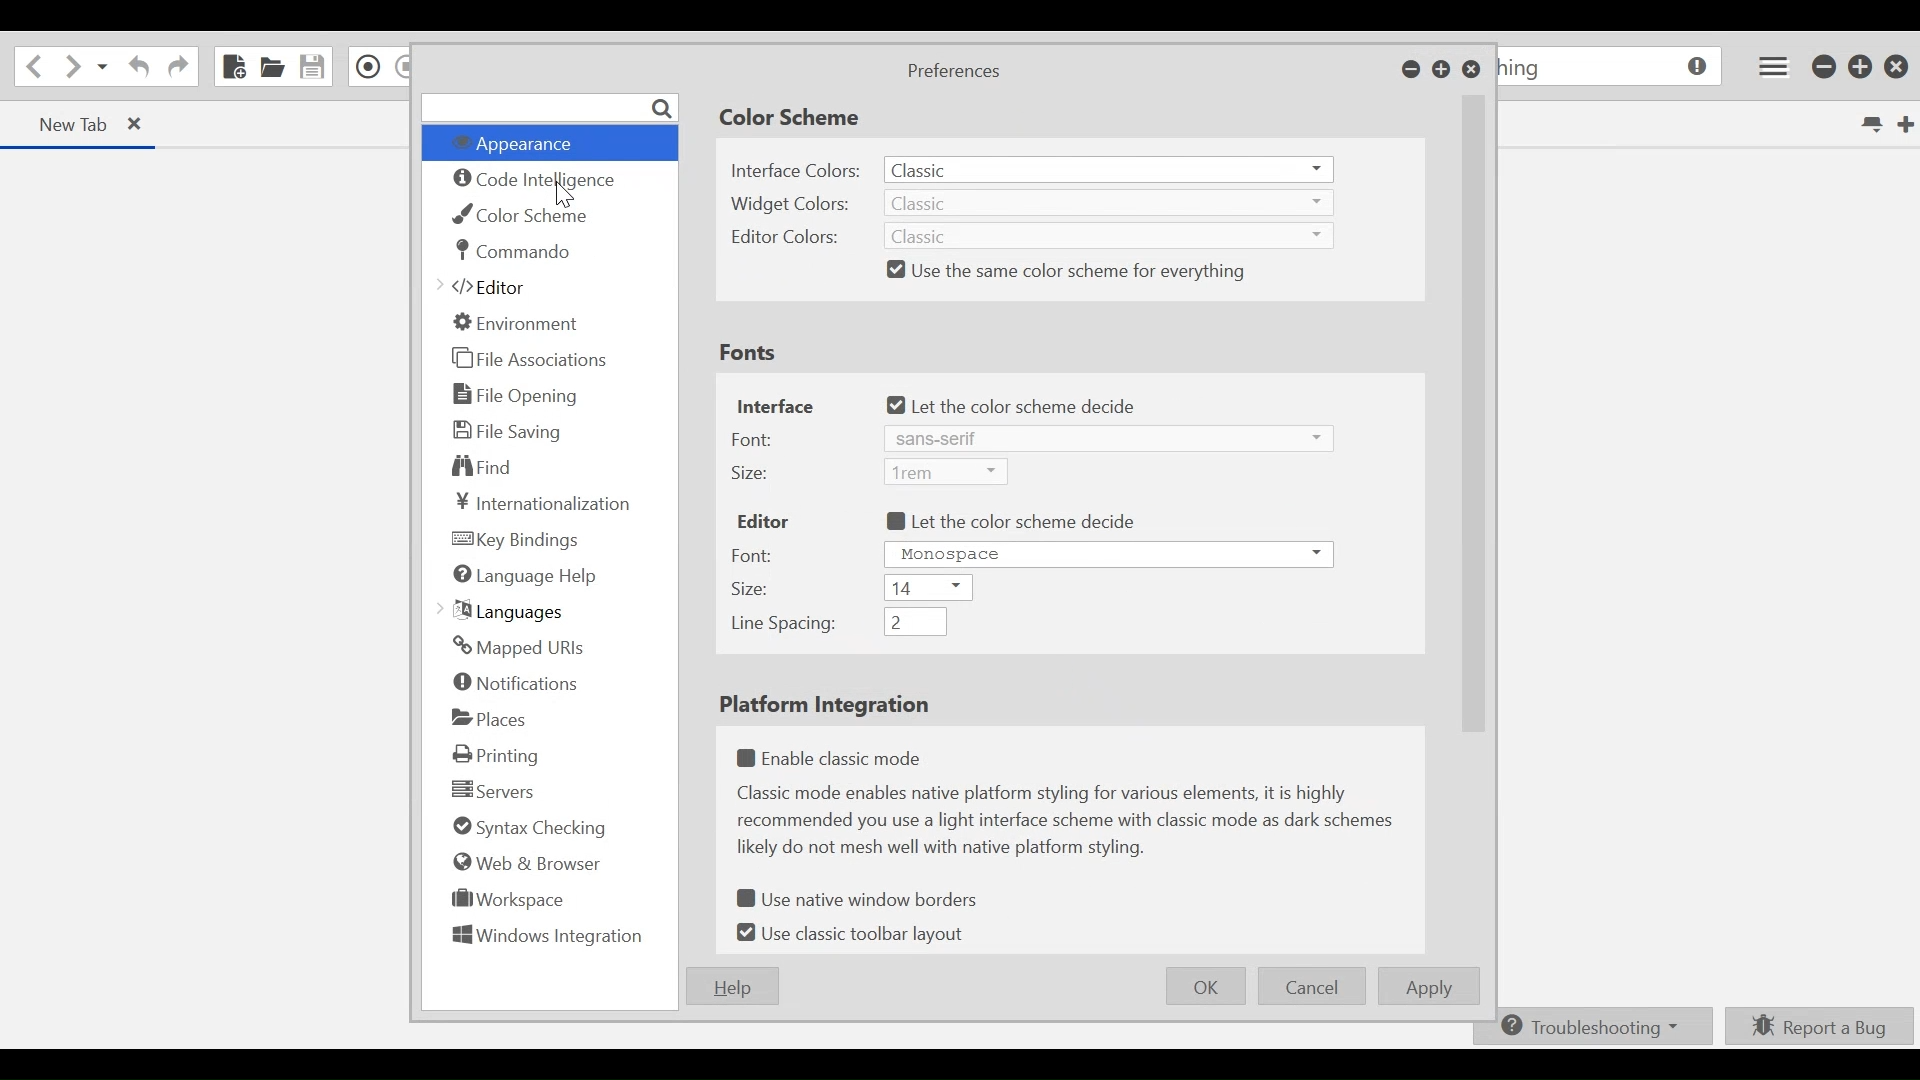 The image size is (1920, 1080). What do you see at coordinates (947, 472) in the screenshot?
I see `1rem` at bounding box center [947, 472].